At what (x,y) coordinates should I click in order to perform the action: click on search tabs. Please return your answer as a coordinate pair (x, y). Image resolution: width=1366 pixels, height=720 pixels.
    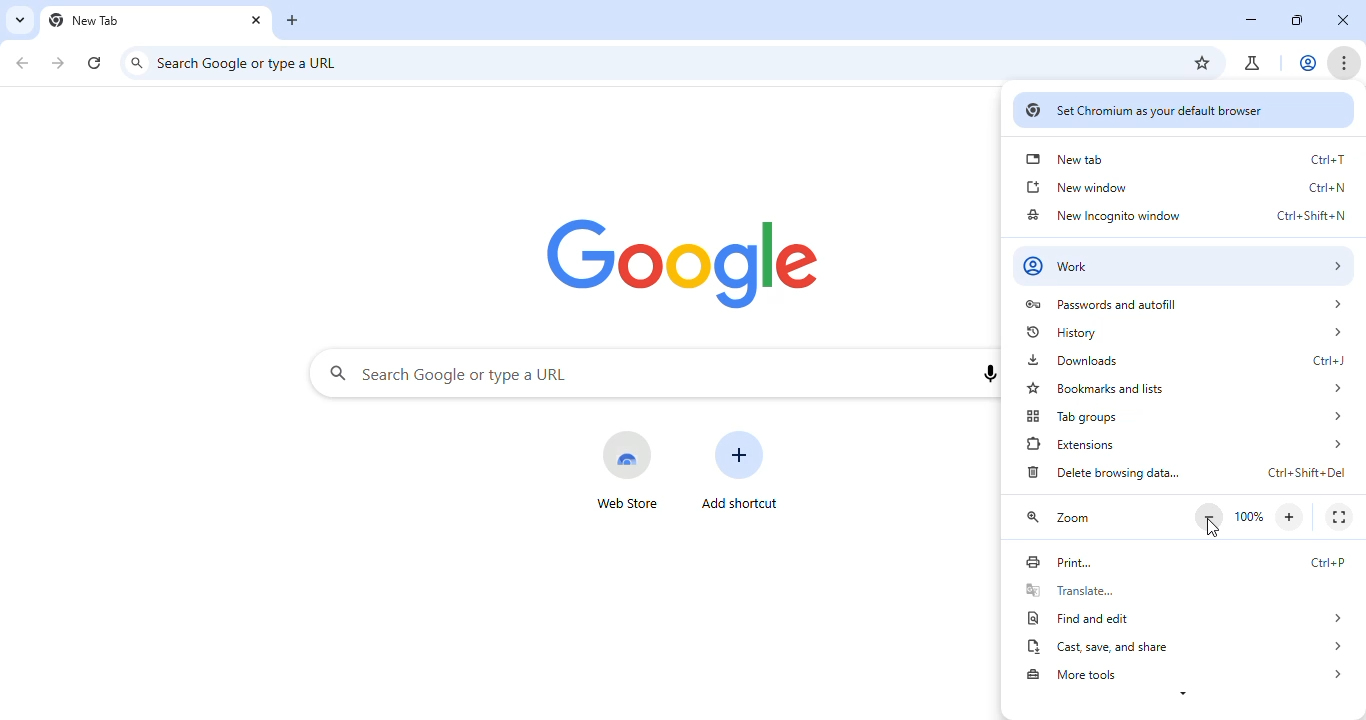
    Looking at the image, I should click on (20, 19).